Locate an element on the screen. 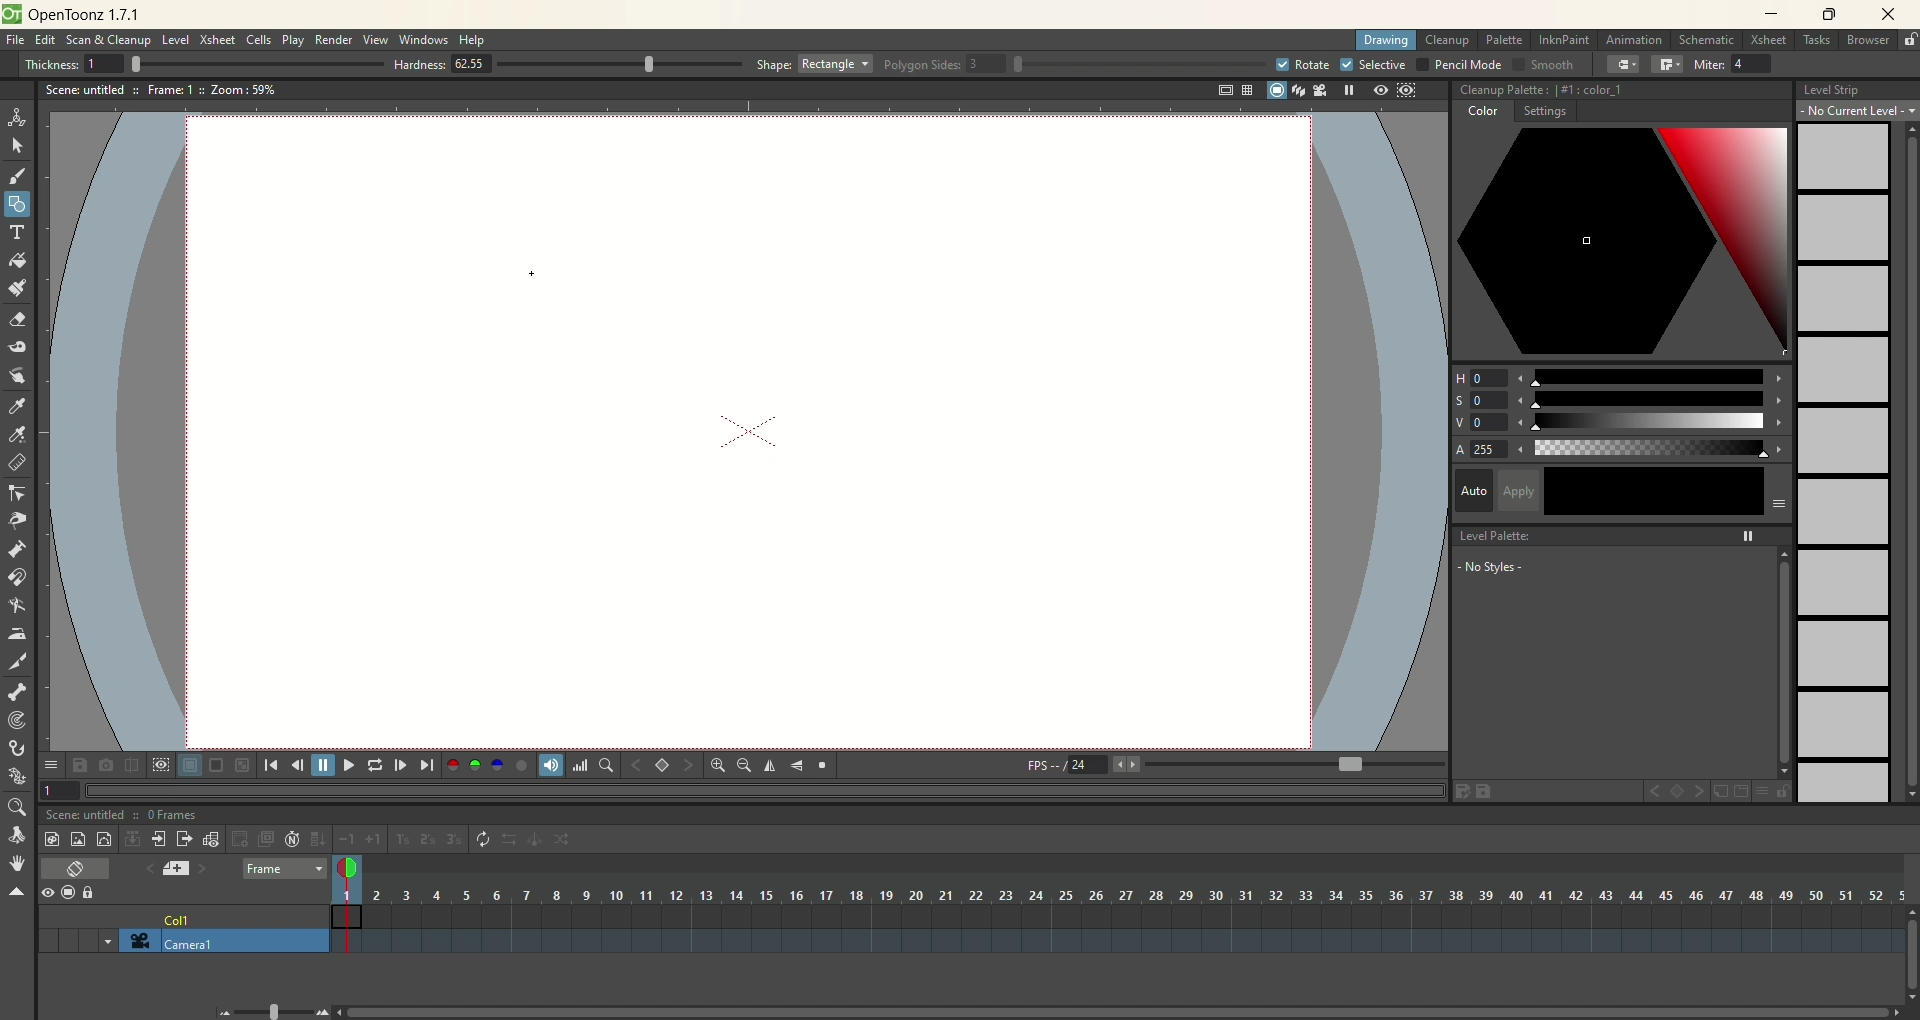  compare to snapchat is located at coordinates (130, 766).